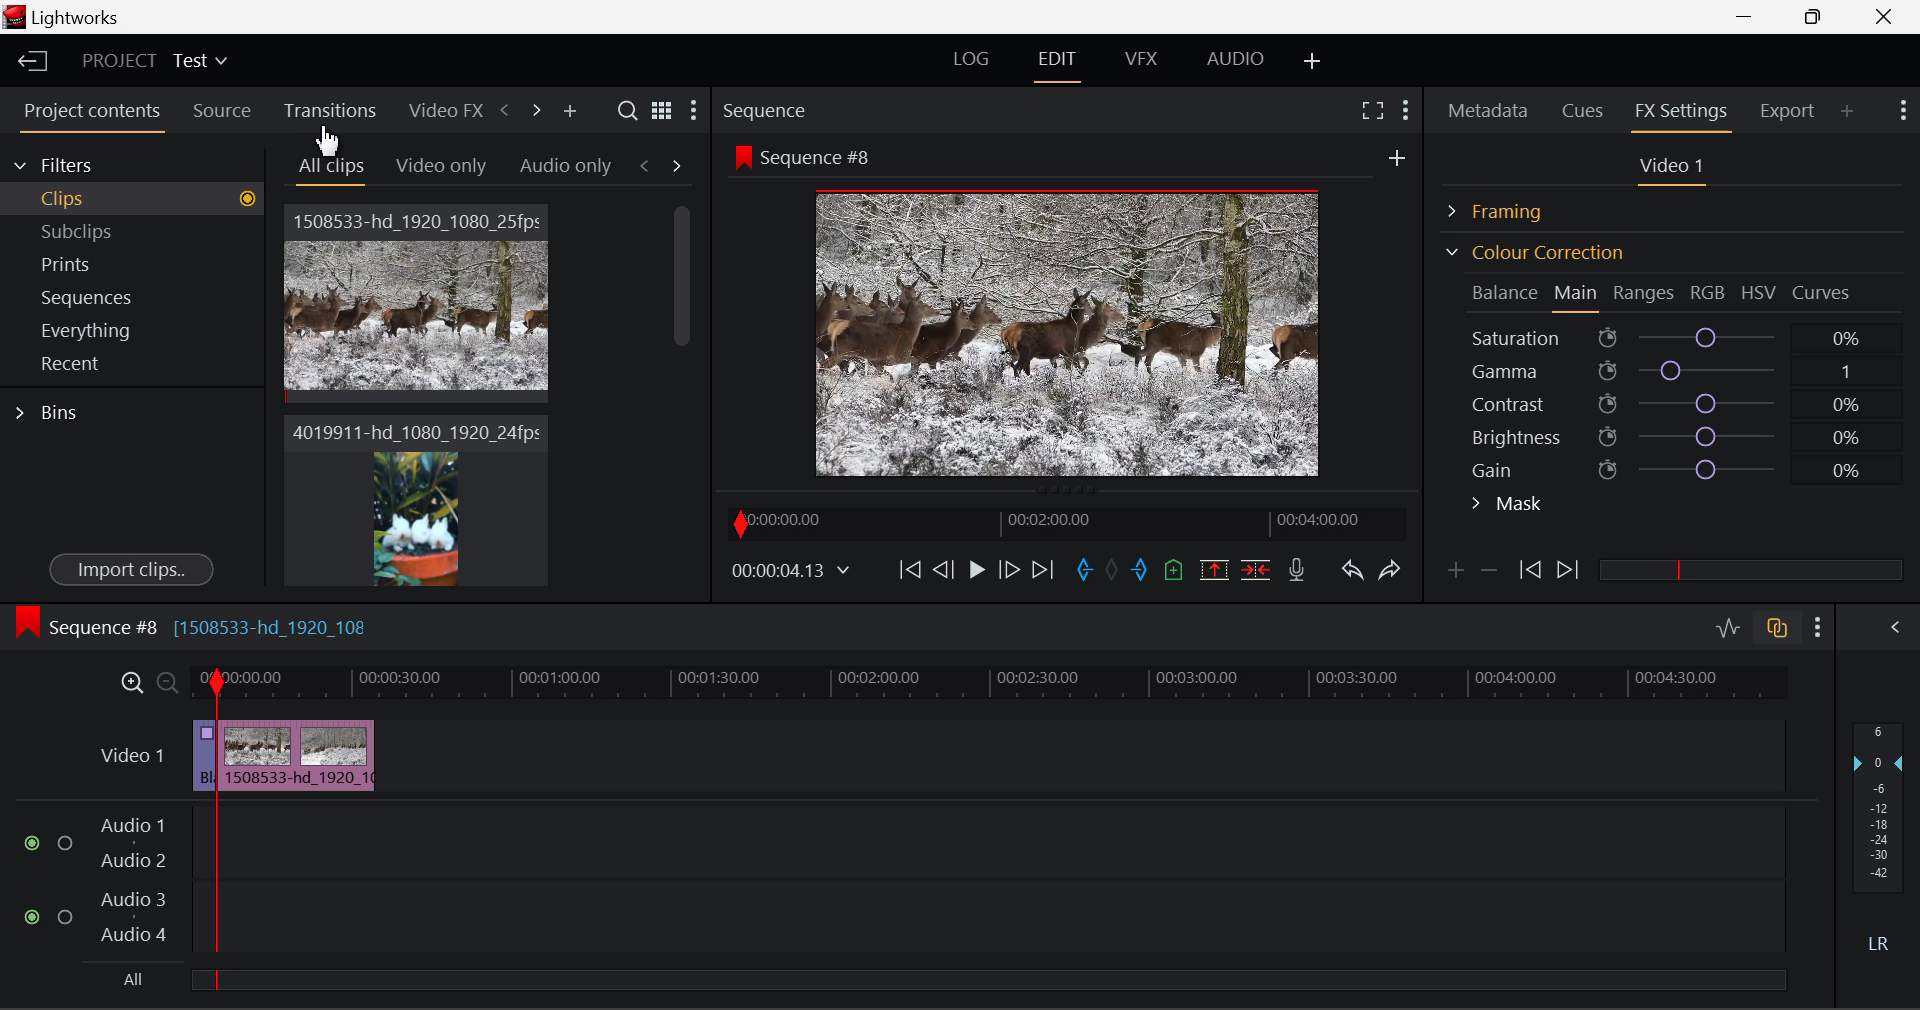 The height and width of the screenshot is (1010, 1920). What do you see at coordinates (1145, 61) in the screenshot?
I see `VFX Layout` at bounding box center [1145, 61].